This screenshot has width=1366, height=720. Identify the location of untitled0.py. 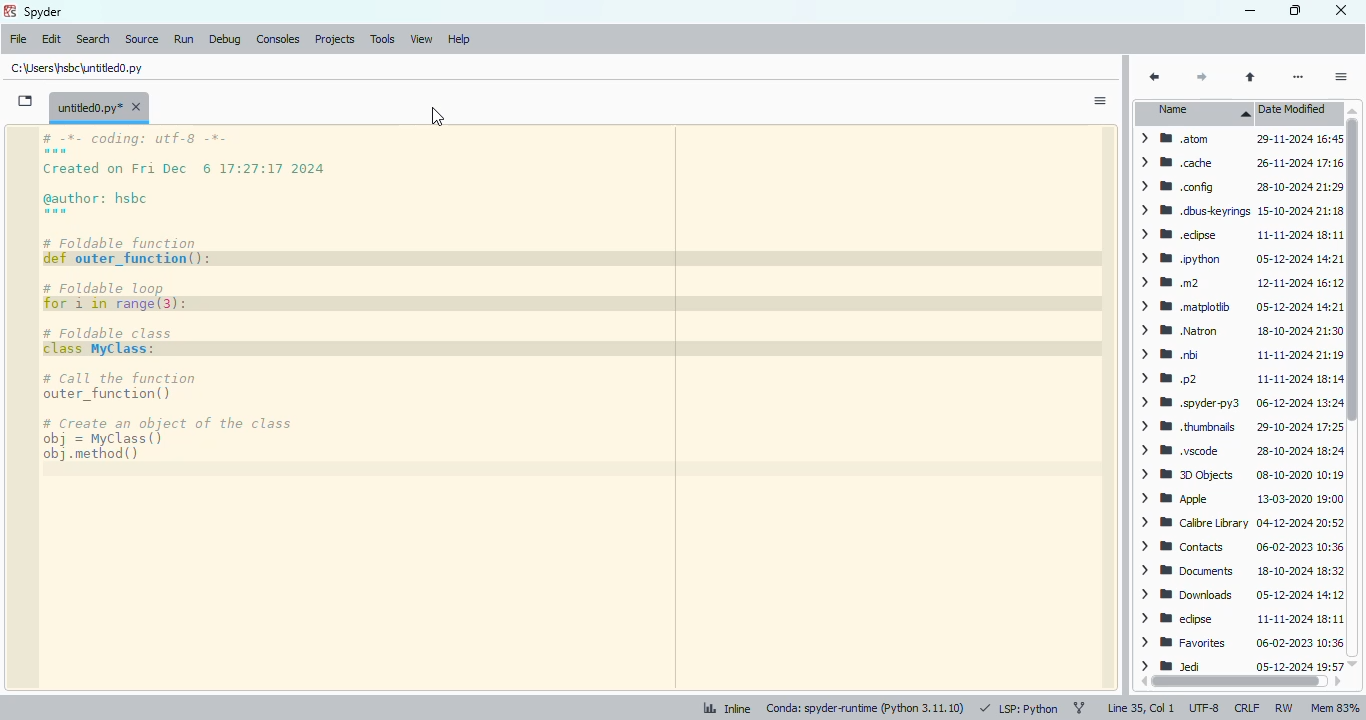
(99, 107).